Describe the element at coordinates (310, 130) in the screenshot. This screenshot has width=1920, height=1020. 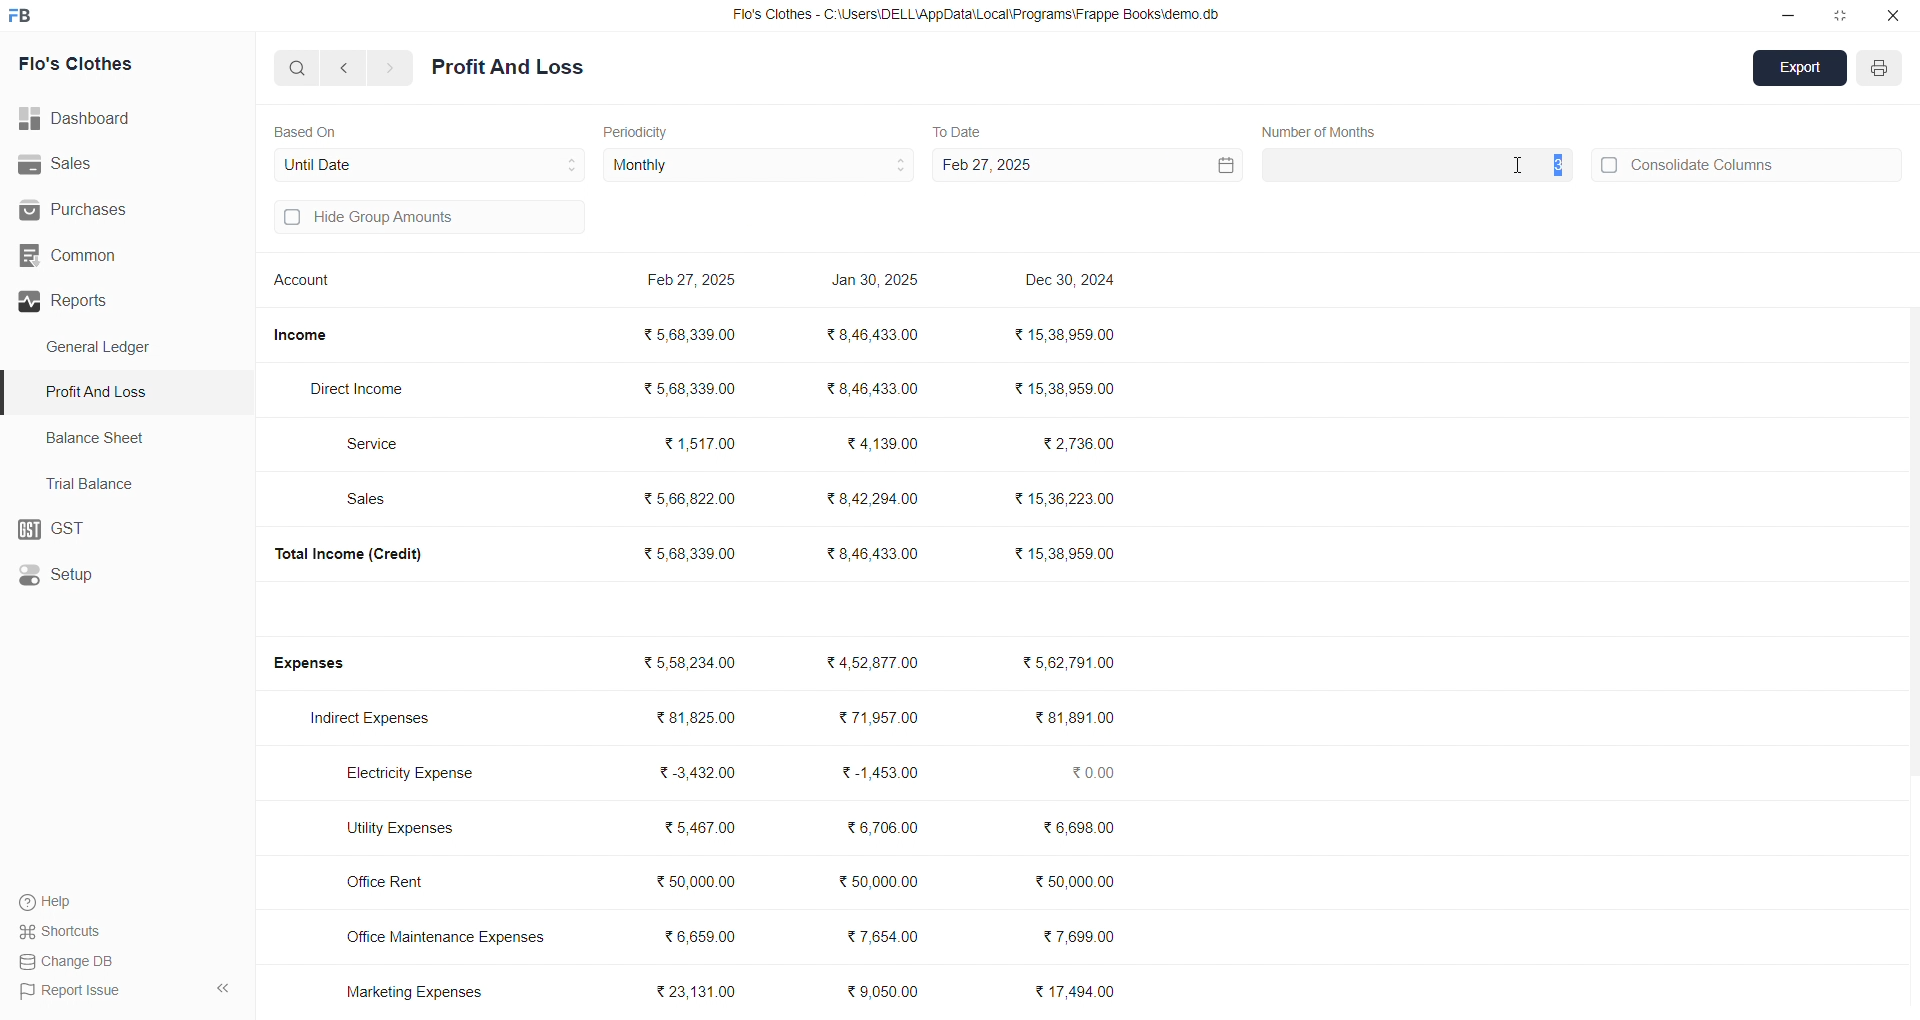
I see `Based On` at that location.